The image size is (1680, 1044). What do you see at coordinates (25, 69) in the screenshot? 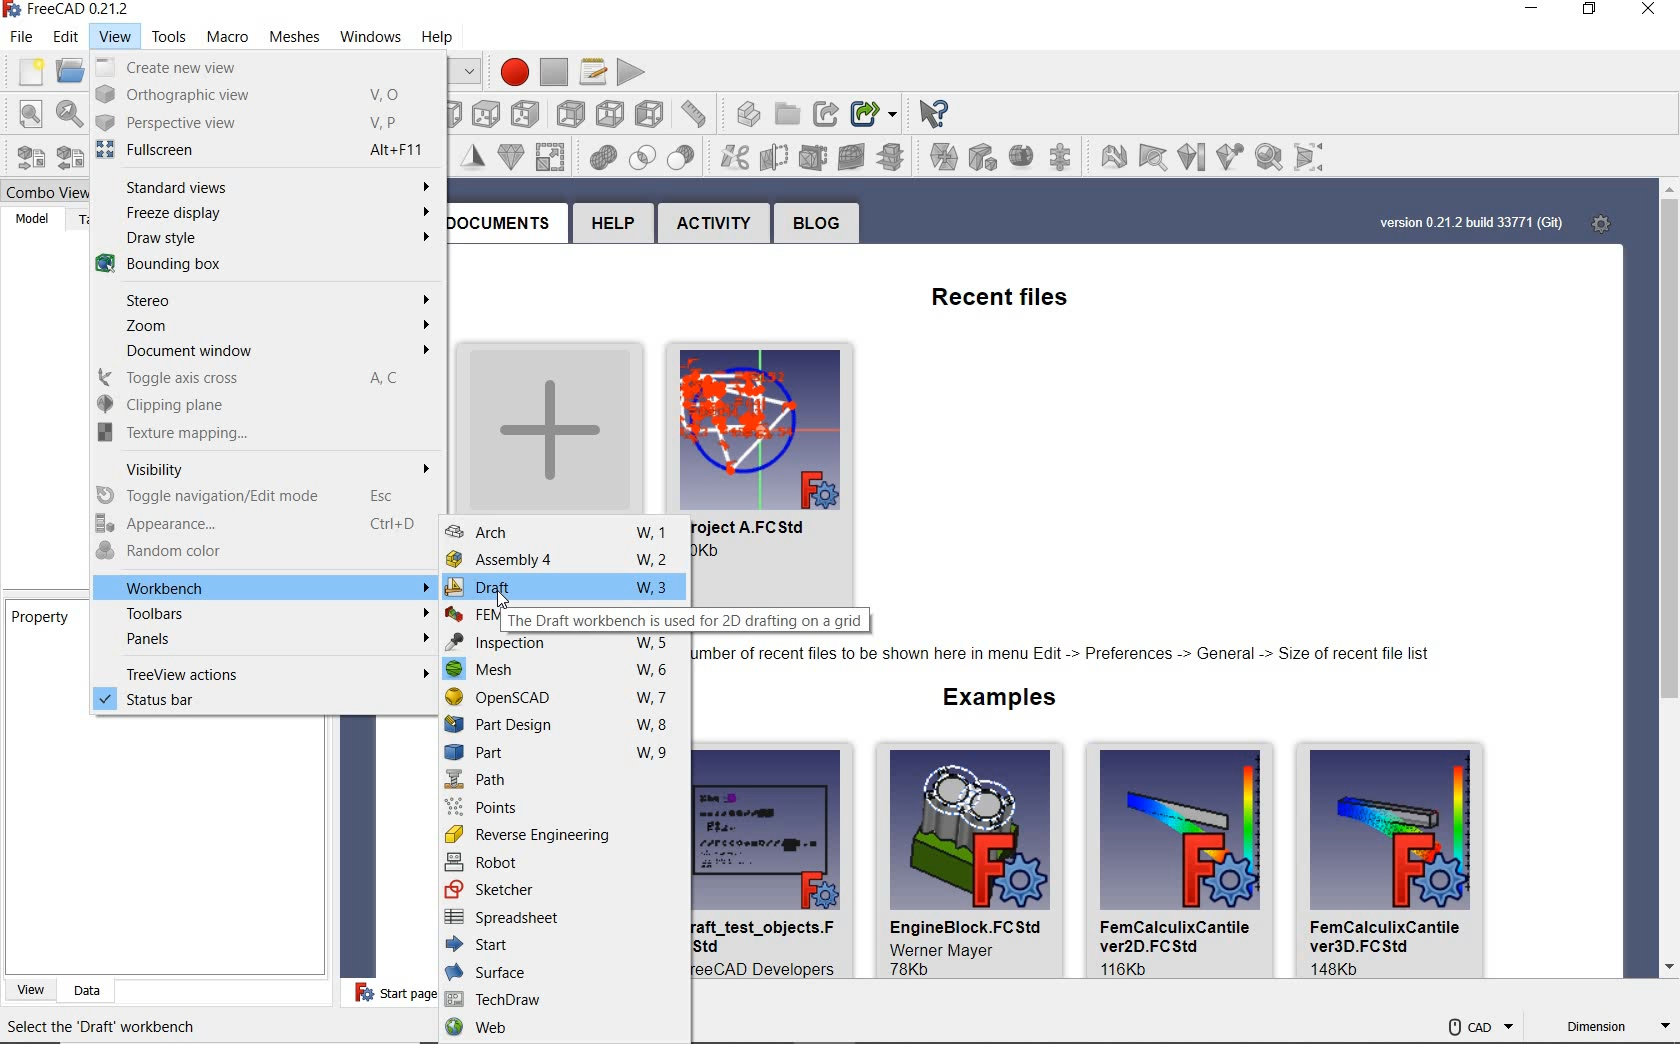
I see `new` at bounding box center [25, 69].